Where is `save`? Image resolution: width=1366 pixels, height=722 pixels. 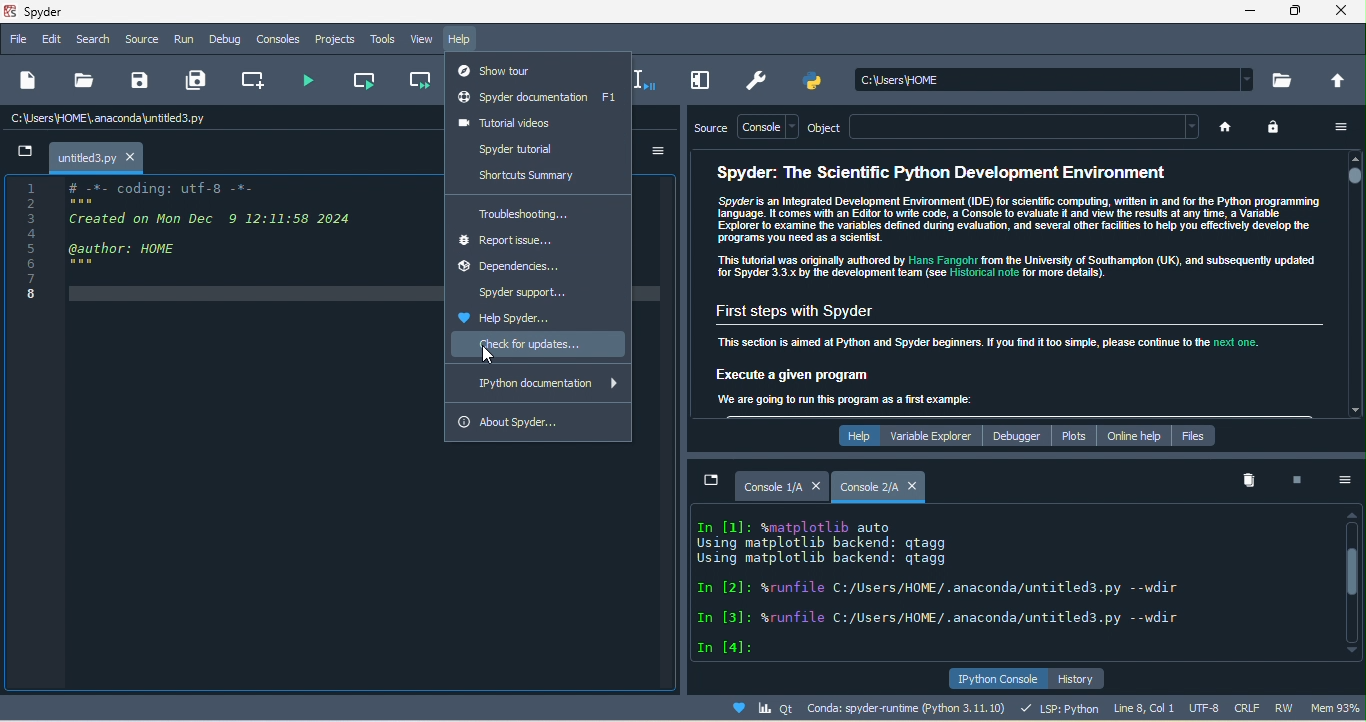
save is located at coordinates (136, 82).